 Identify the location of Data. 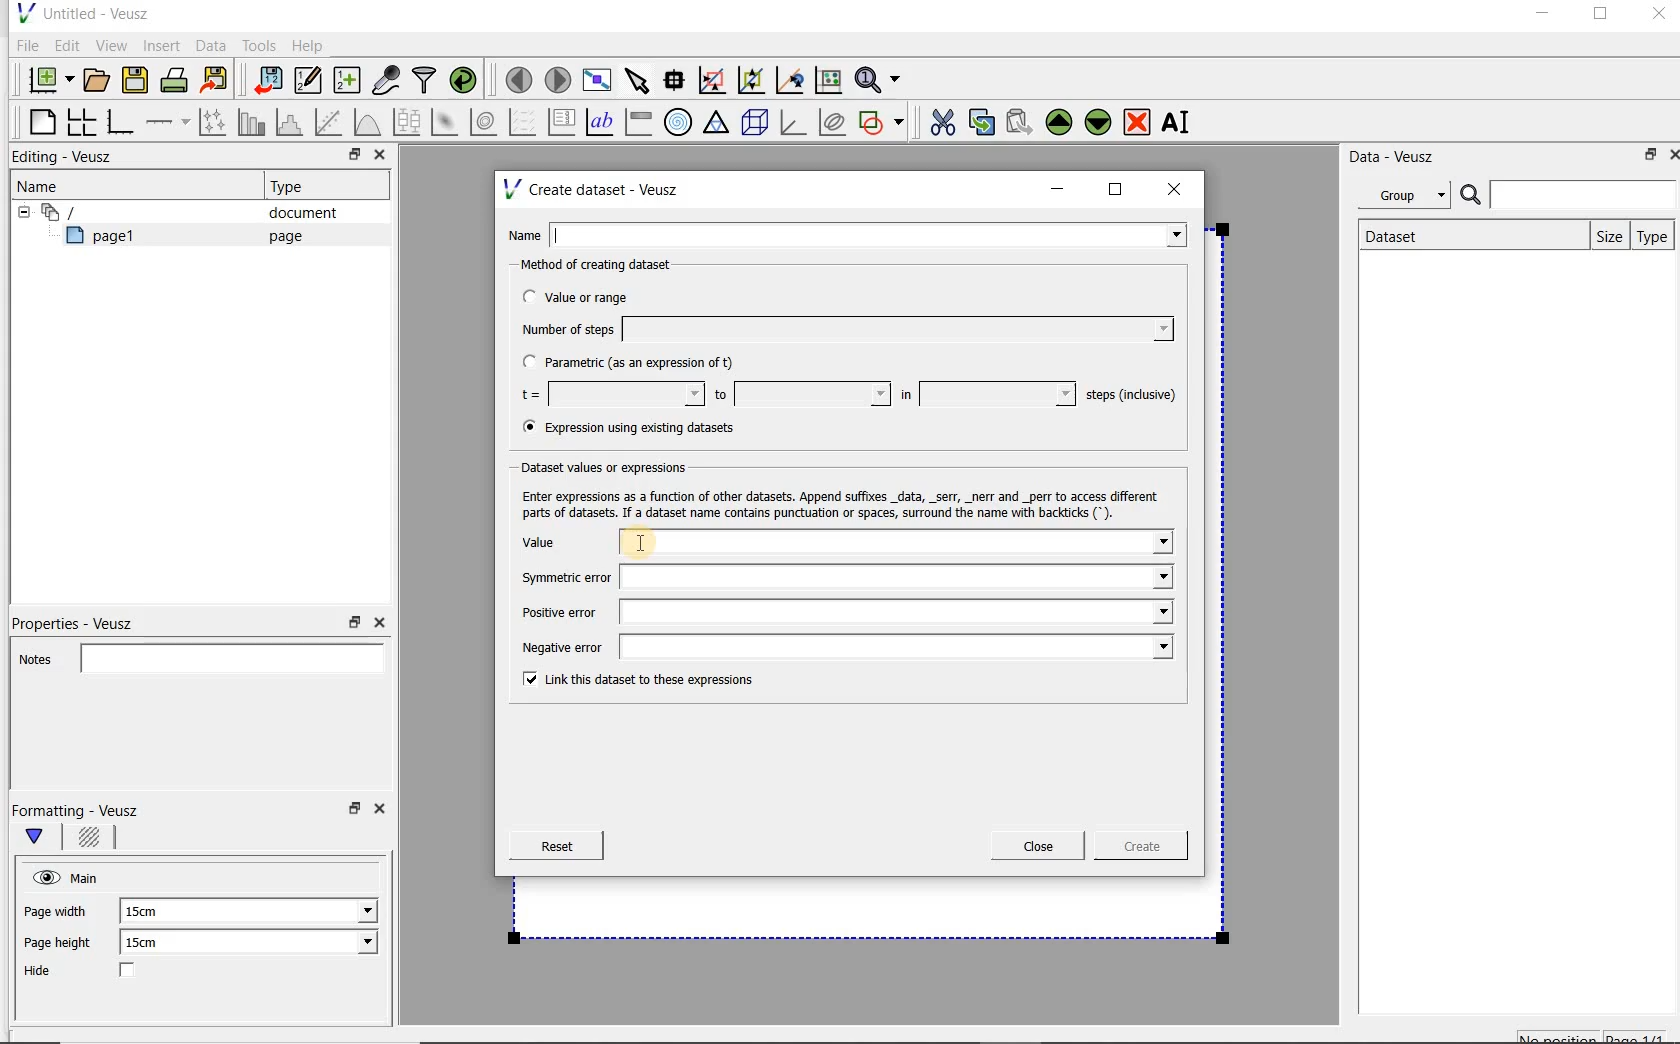
(212, 45).